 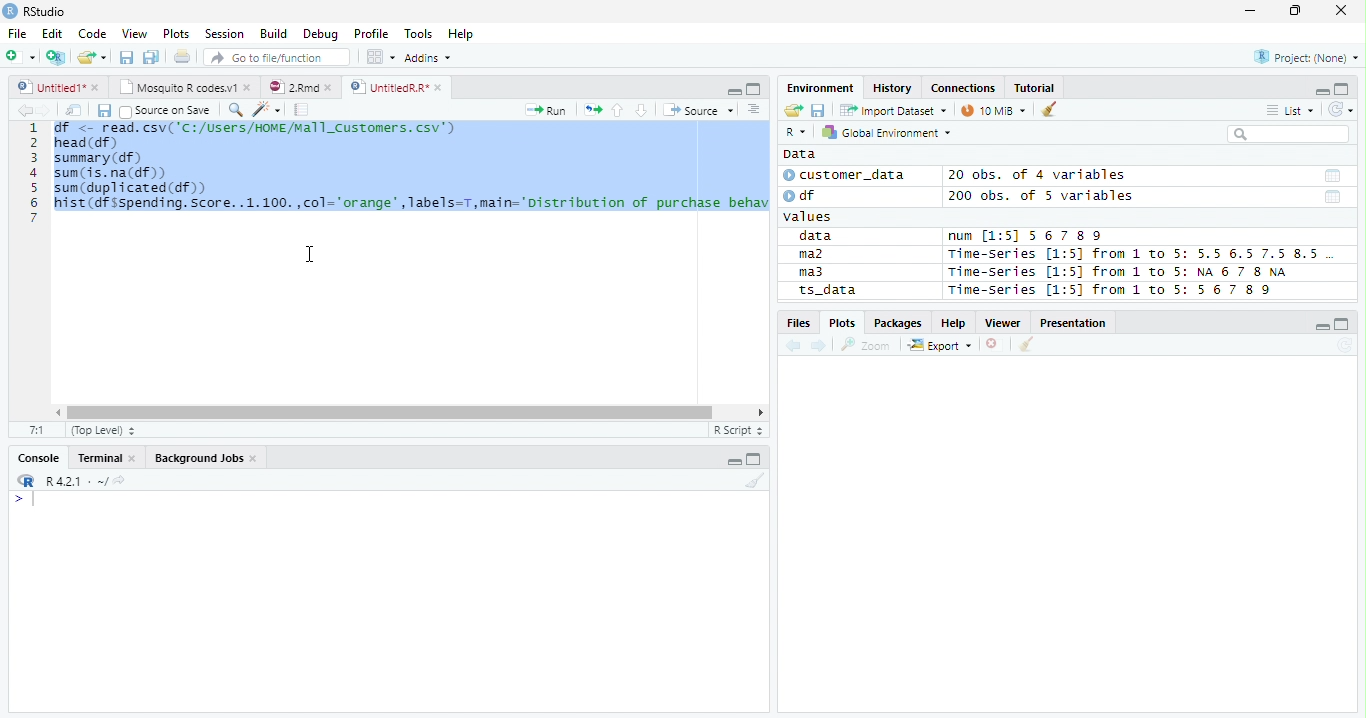 What do you see at coordinates (756, 460) in the screenshot?
I see `Maximize` at bounding box center [756, 460].